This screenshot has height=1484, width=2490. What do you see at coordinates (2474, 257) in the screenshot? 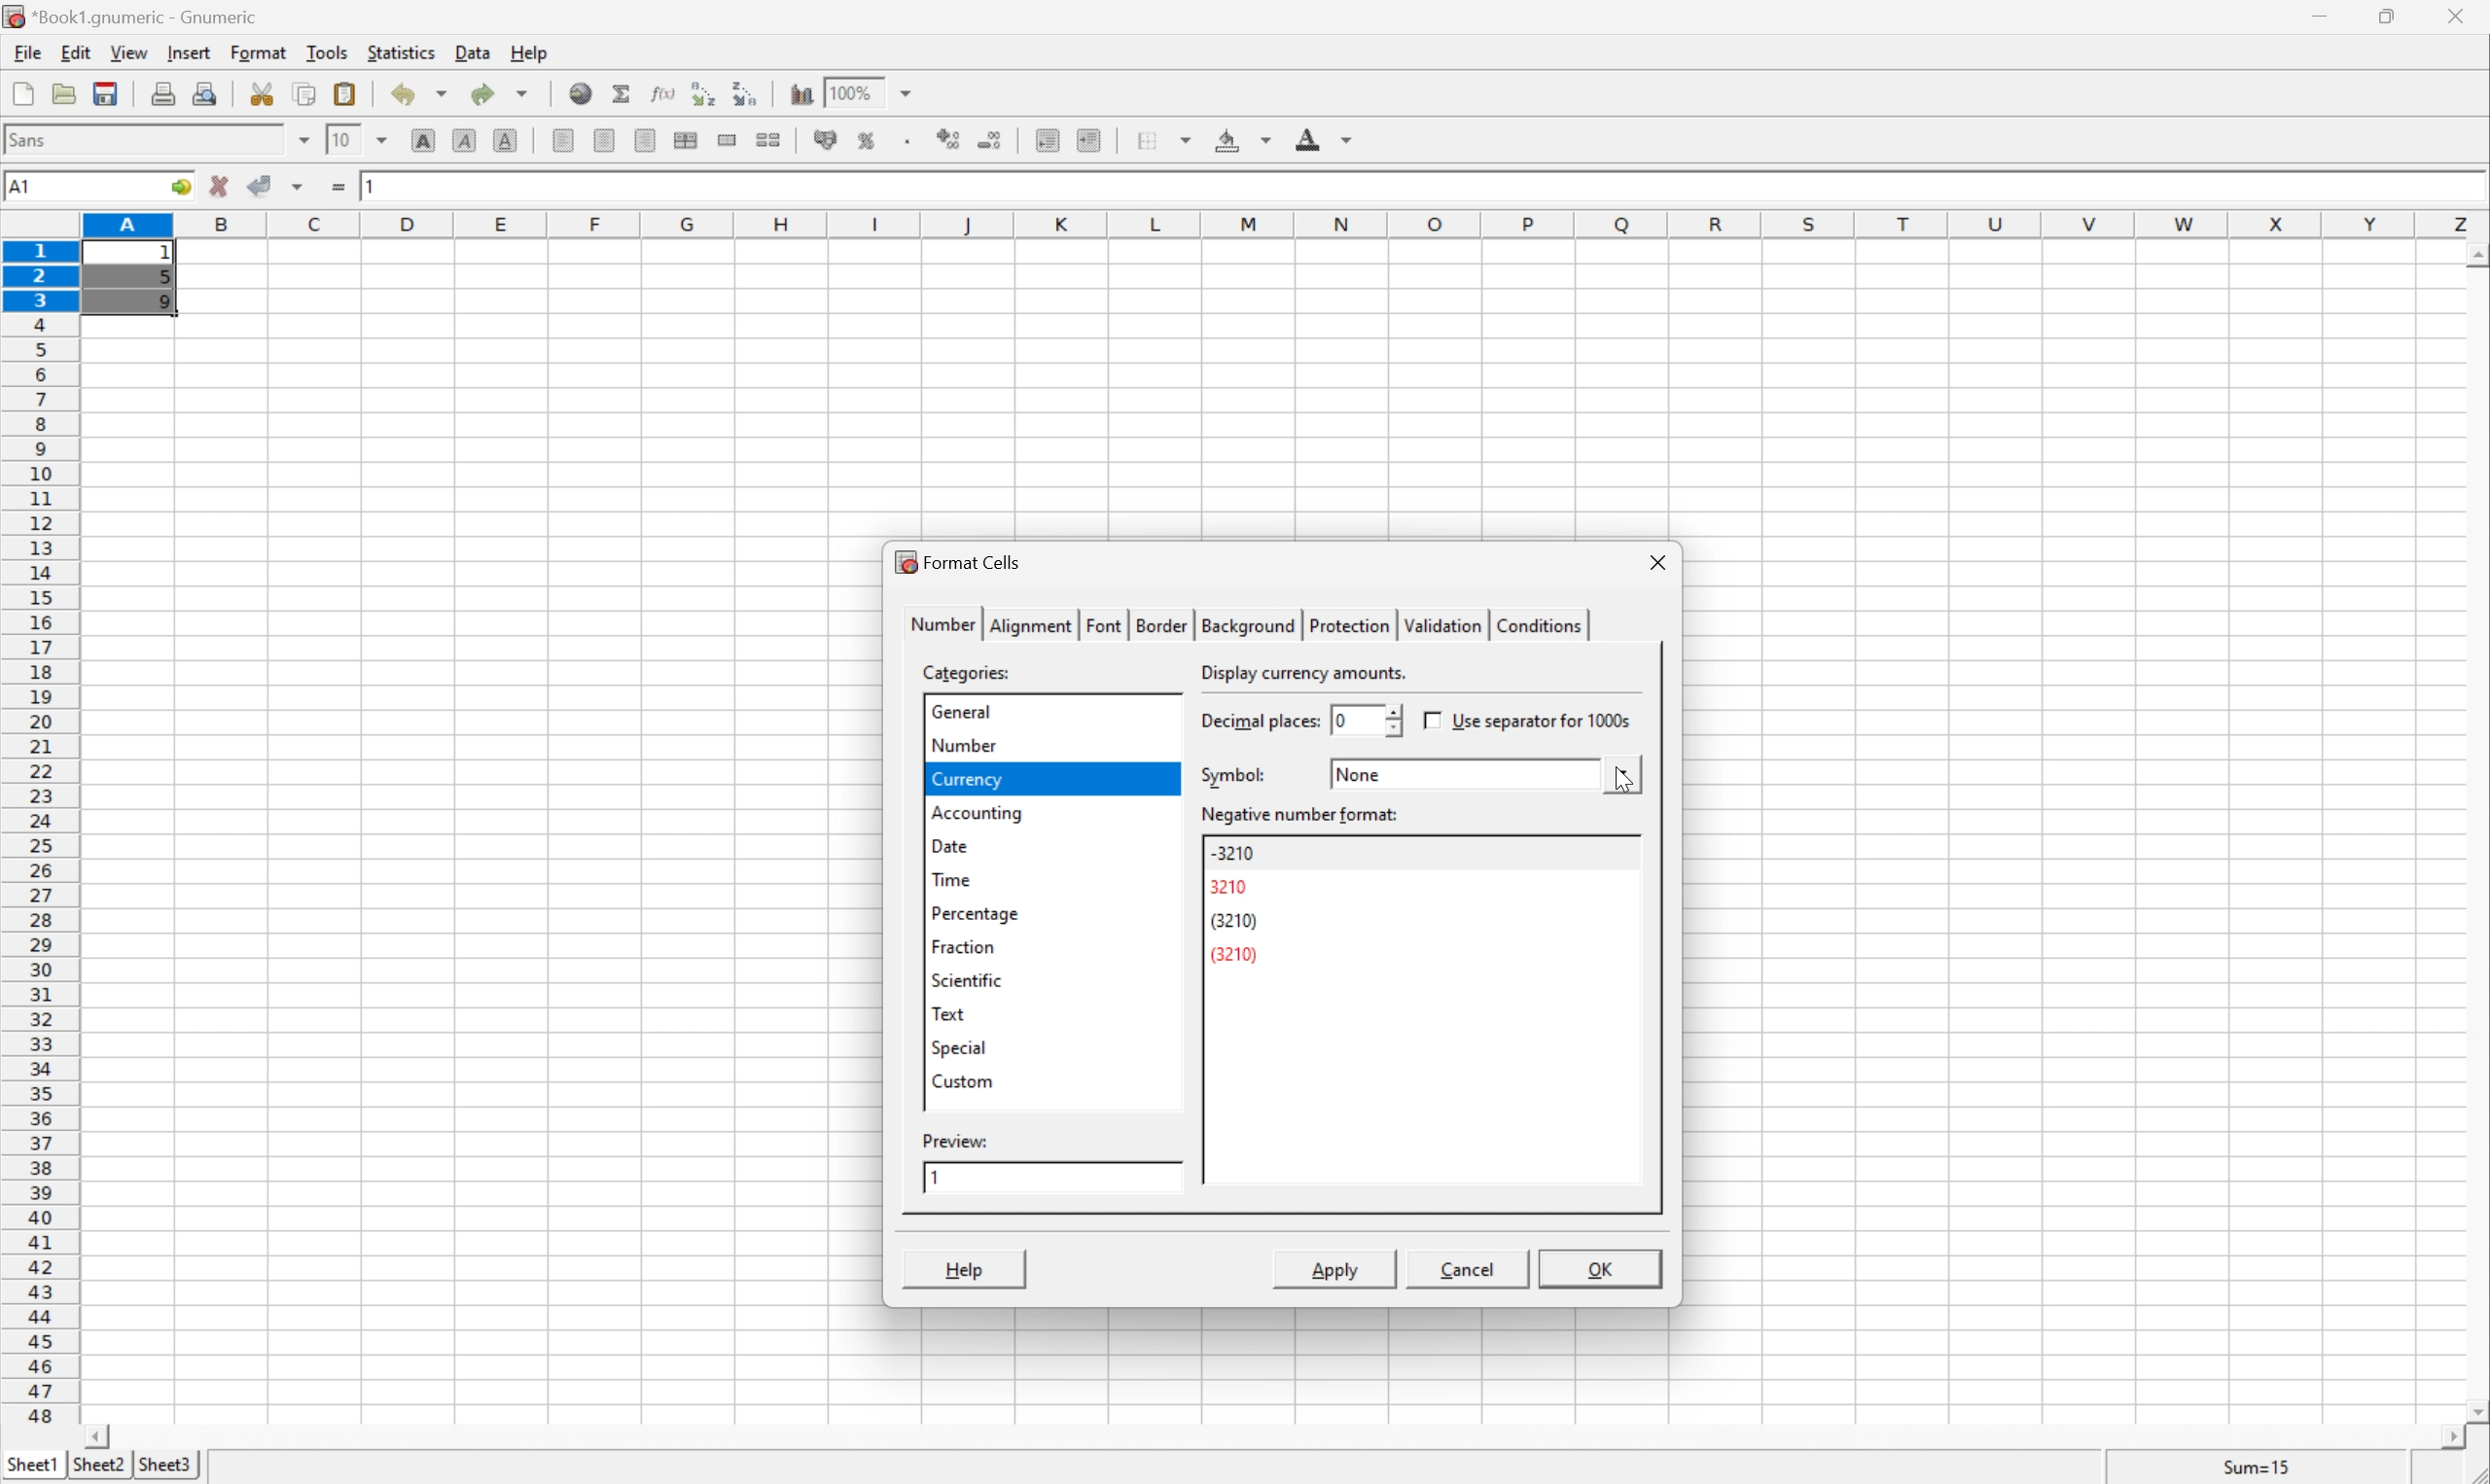
I see `scroll up` at bounding box center [2474, 257].